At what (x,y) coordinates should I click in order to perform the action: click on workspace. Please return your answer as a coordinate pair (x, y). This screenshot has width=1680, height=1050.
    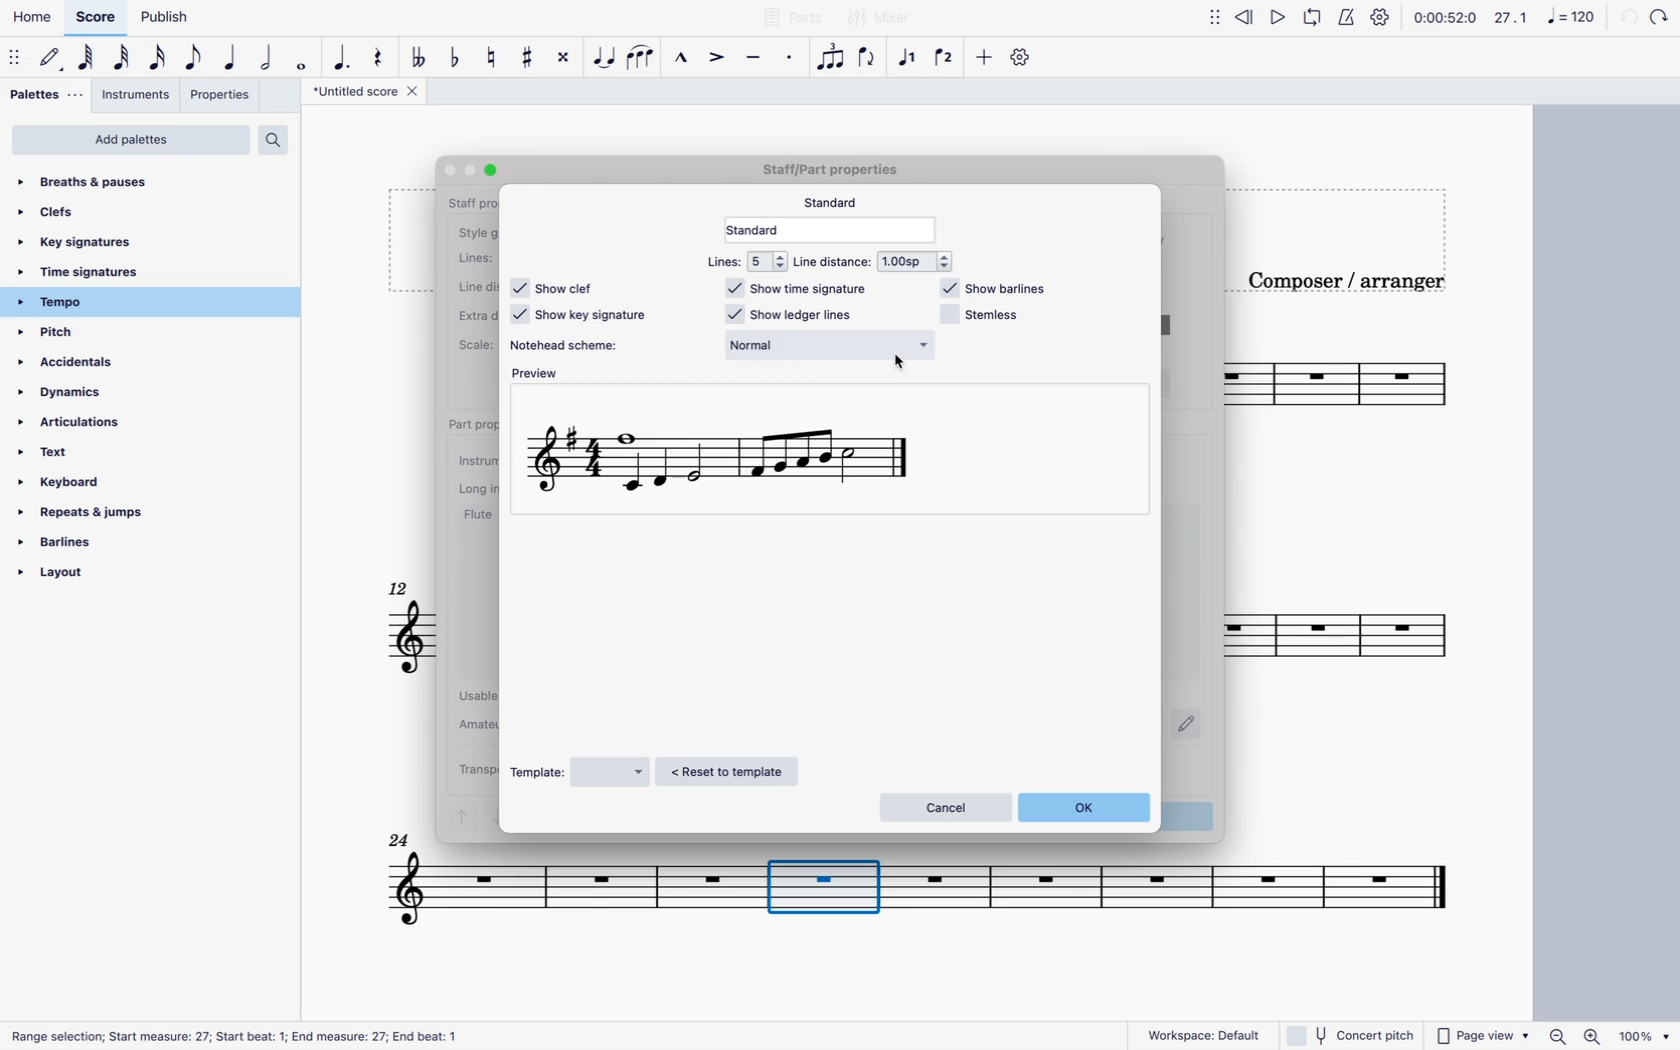
    Looking at the image, I should click on (1205, 1034).